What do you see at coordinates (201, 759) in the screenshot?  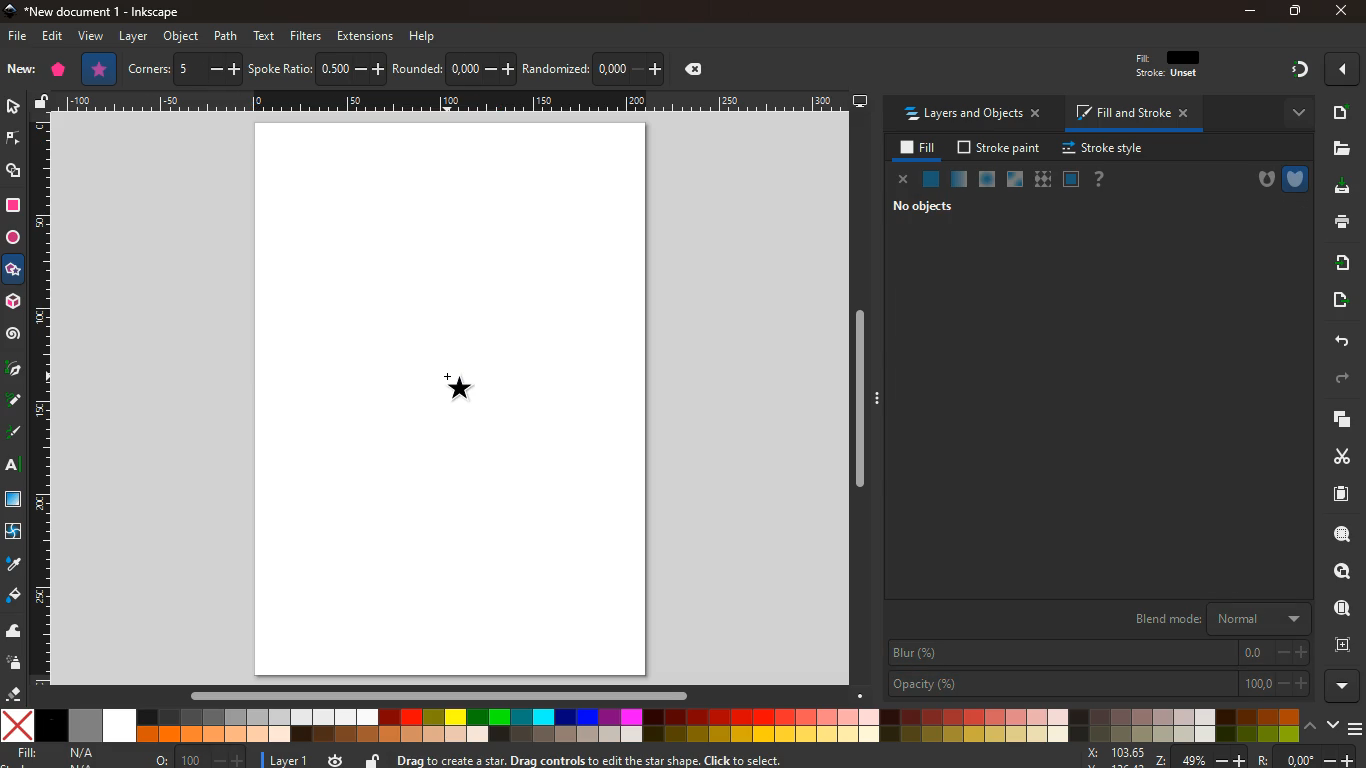 I see `o` at bounding box center [201, 759].